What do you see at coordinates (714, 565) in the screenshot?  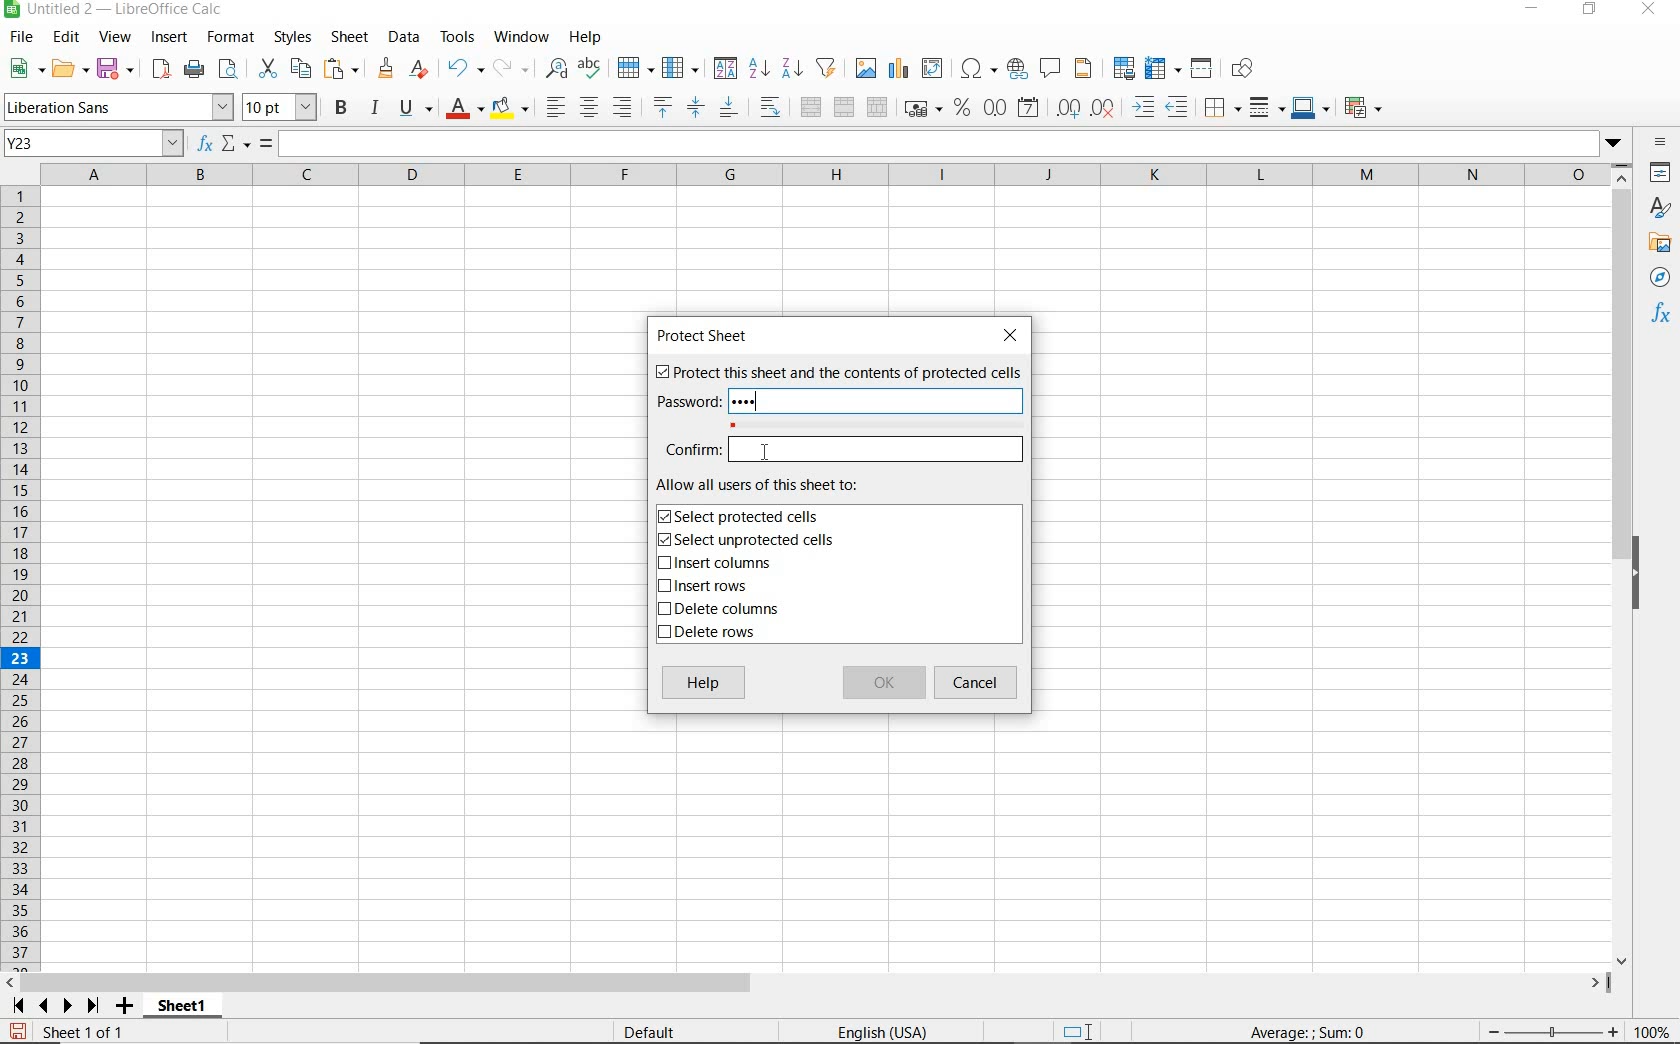 I see `INSERT COLUMNS` at bounding box center [714, 565].